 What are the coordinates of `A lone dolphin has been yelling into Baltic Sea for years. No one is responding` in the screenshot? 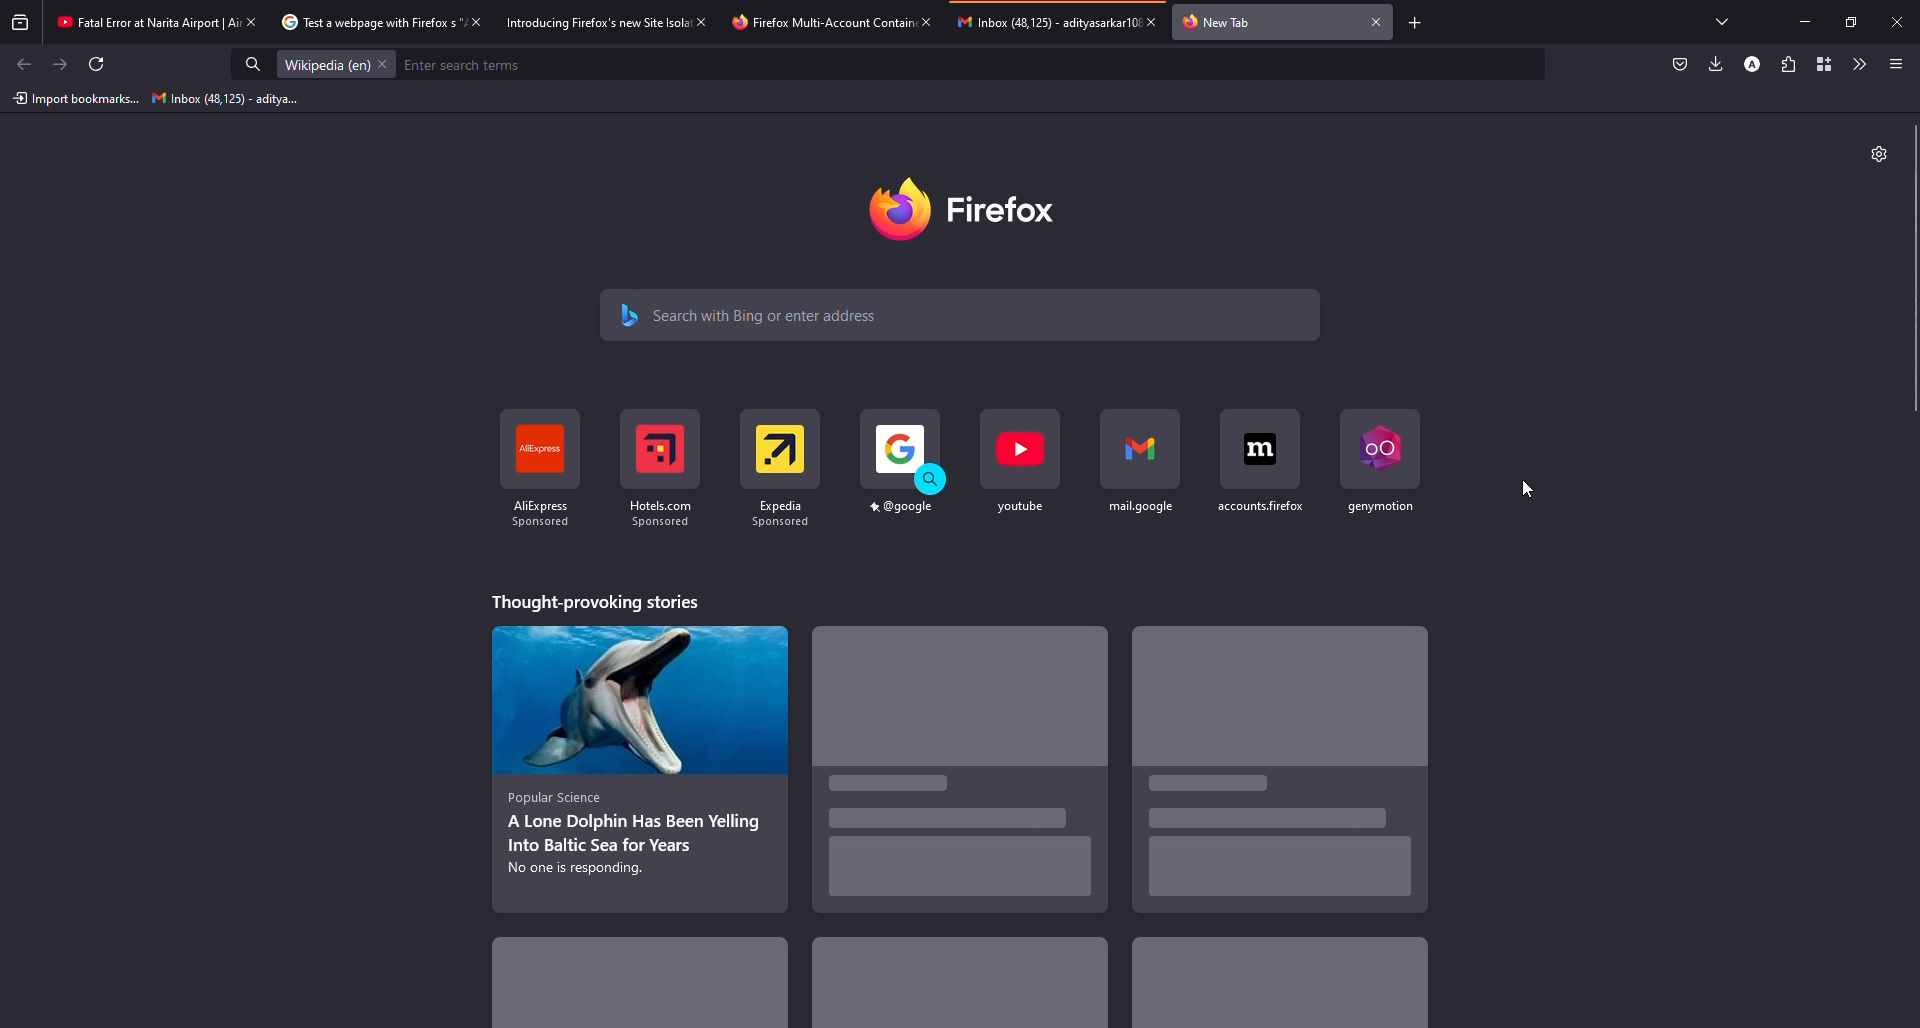 It's located at (638, 769).